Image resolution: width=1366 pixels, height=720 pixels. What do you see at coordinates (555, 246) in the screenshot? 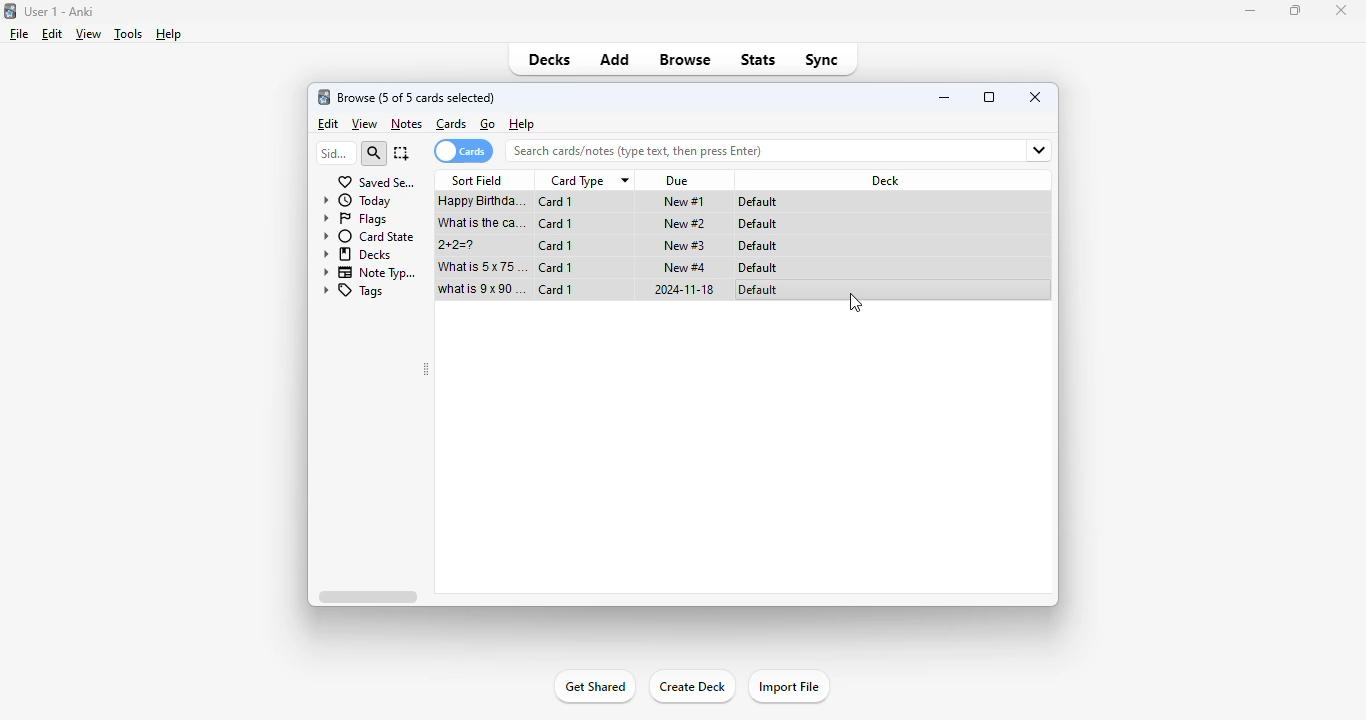
I see `card 1` at bounding box center [555, 246].